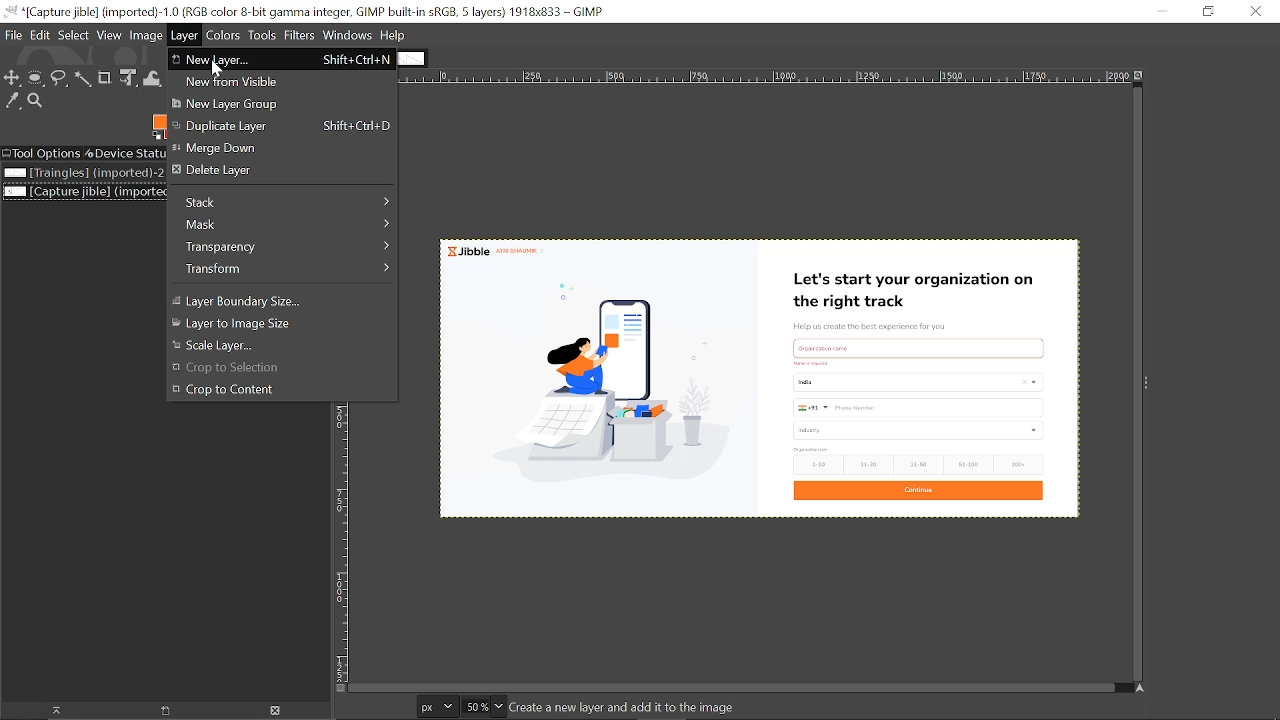 Image resolution: width=1280 pixels, height=720 pixels. I want to click on Mask, so click(285, 225).